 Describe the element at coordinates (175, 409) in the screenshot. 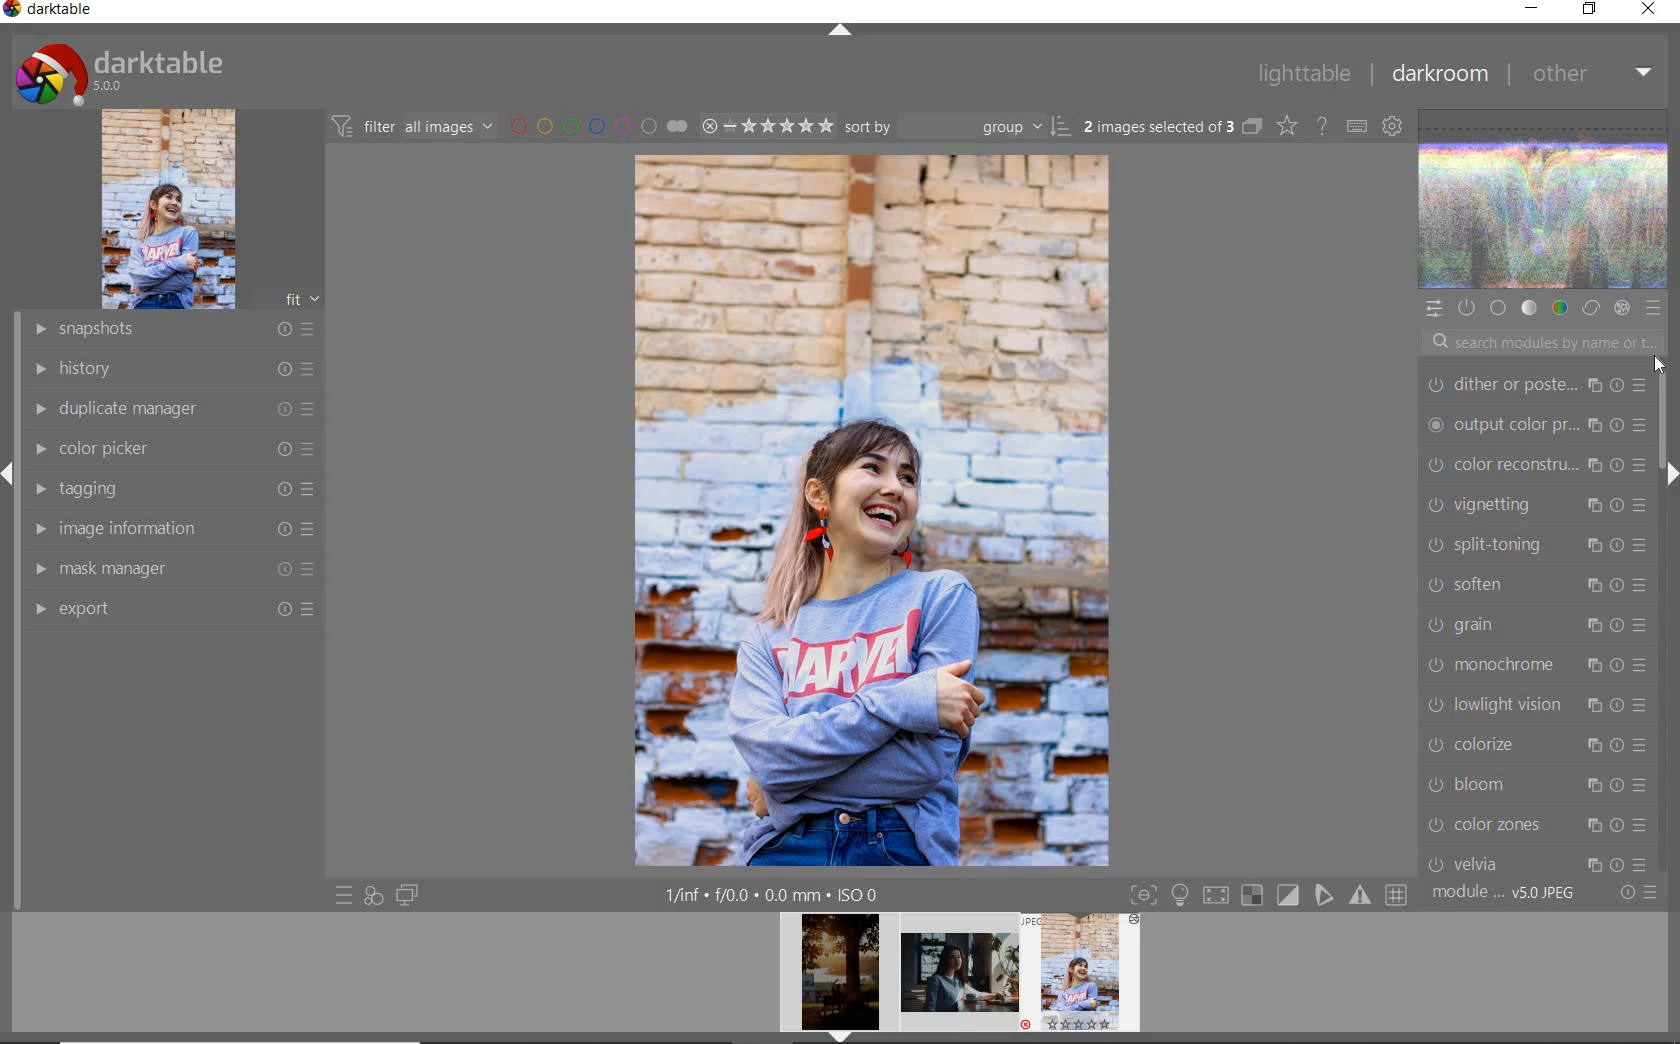

I see `duplicate manager` at that location.